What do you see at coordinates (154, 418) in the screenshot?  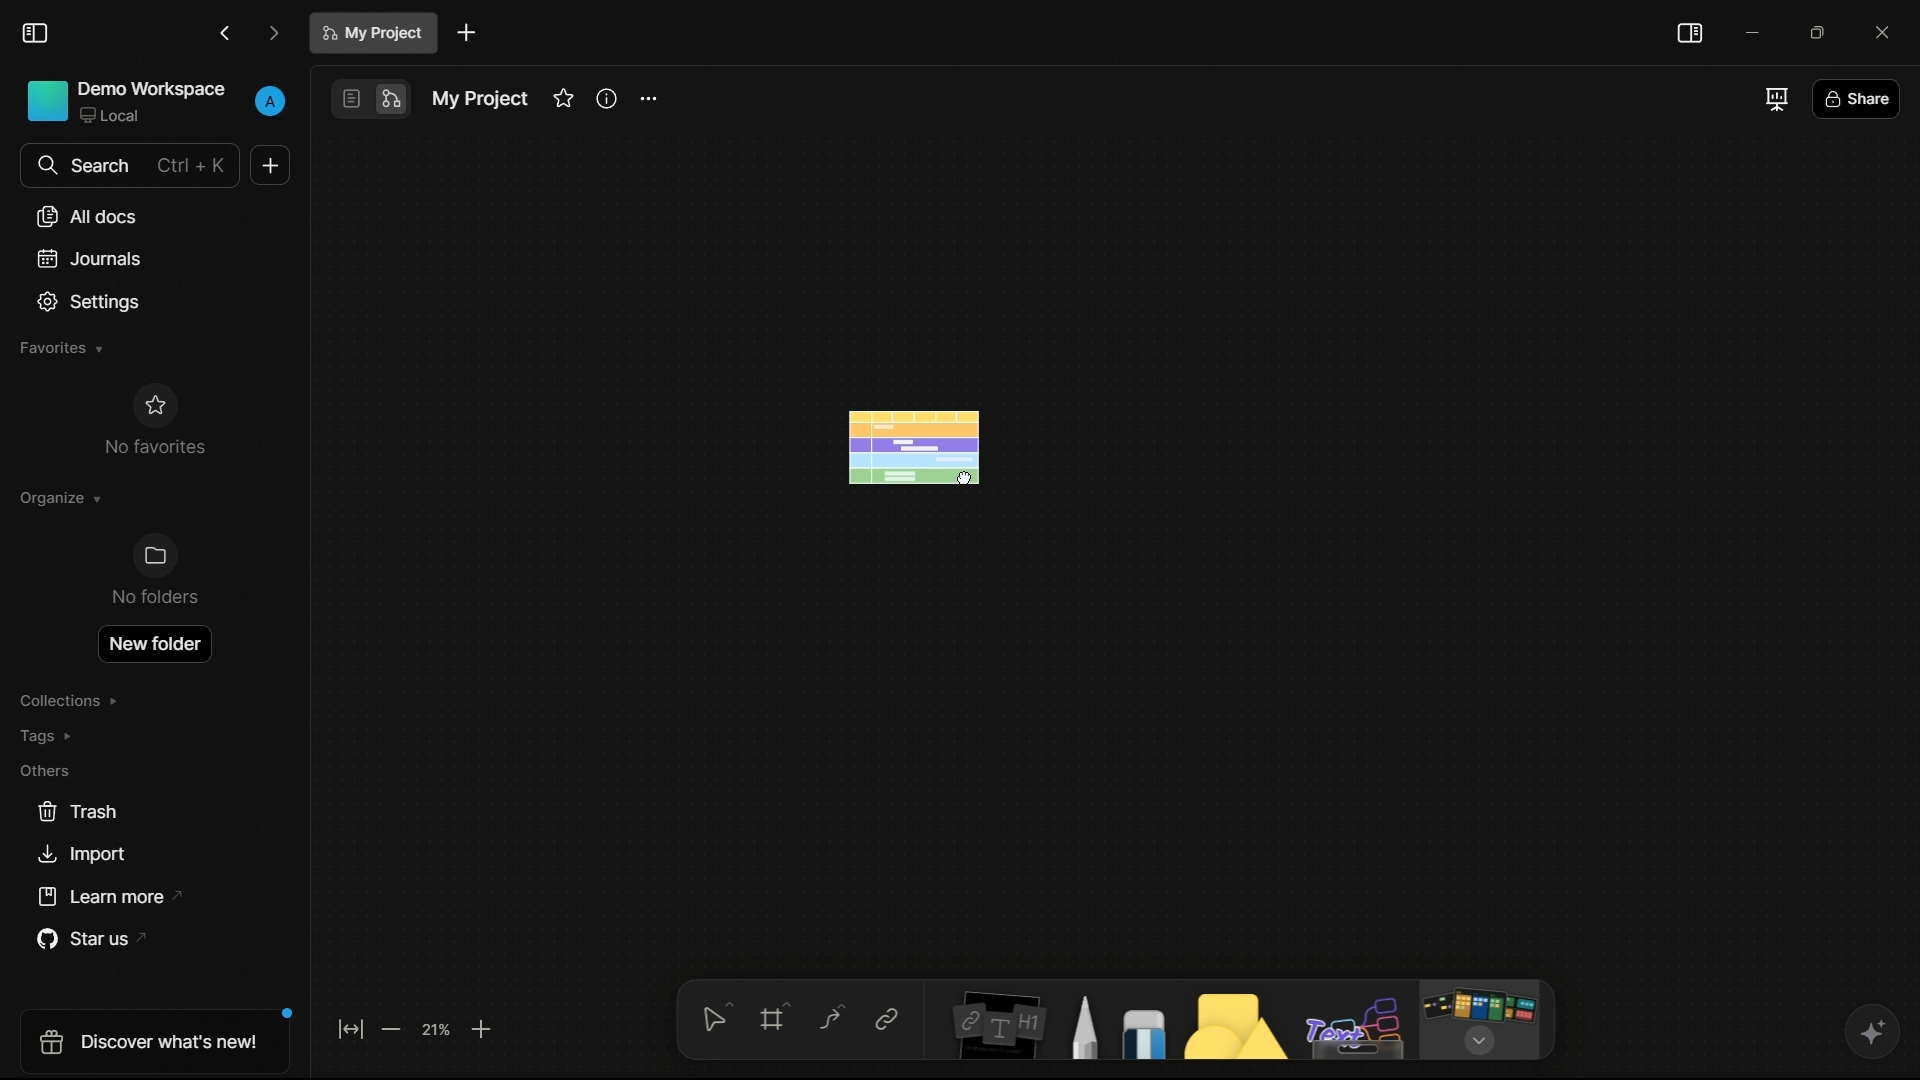 I see `no favorites` at bounding box center [154, 418].